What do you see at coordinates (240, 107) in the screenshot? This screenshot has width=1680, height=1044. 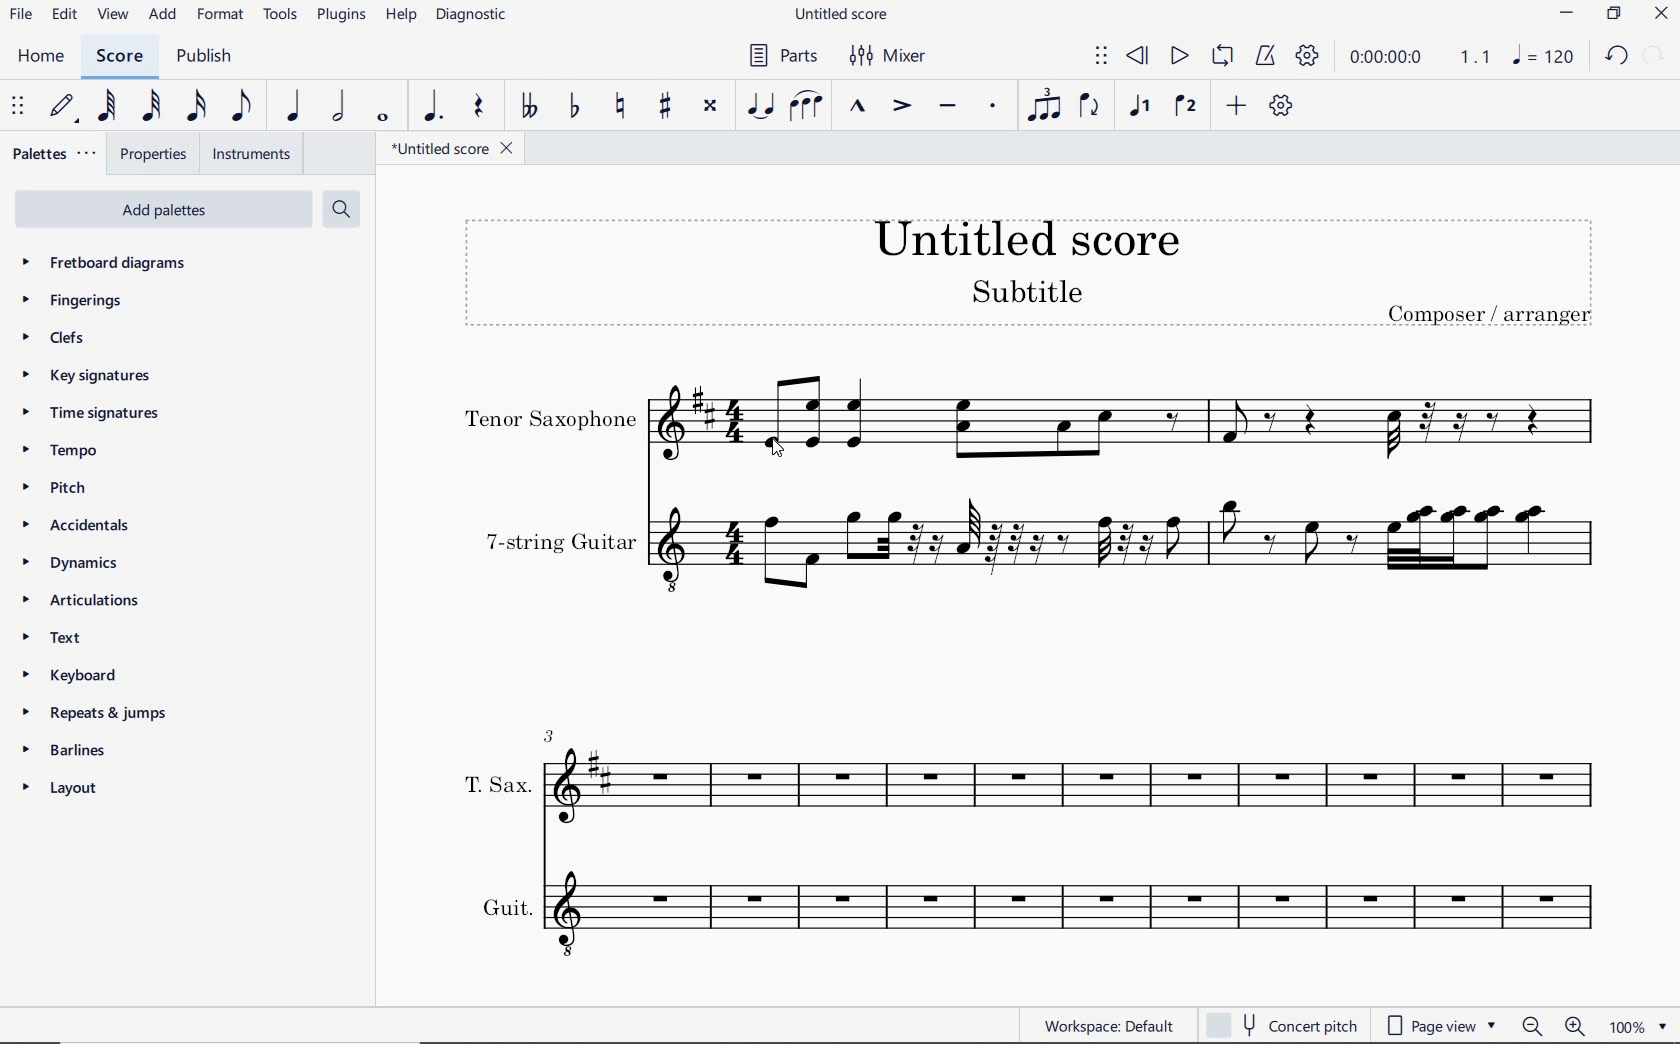 I see `EIGHTH NOTE` at bounding box center [240, 107].